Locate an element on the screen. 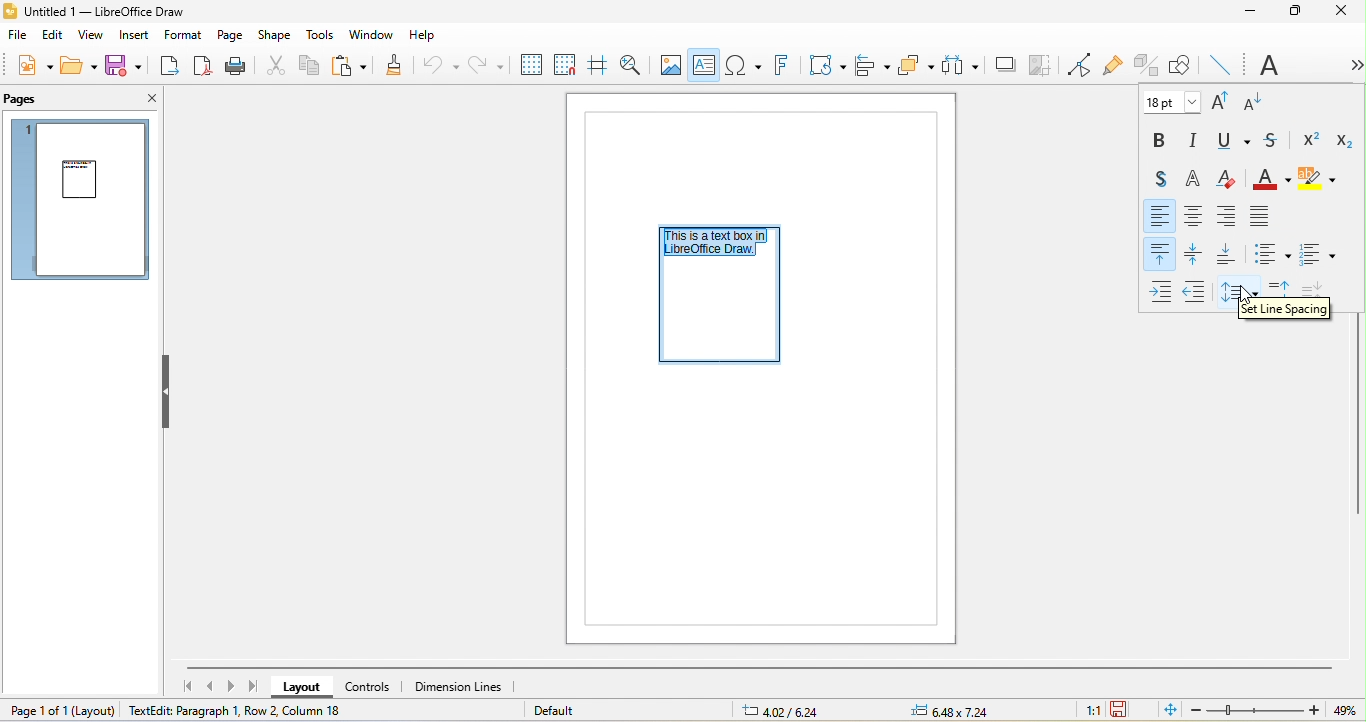 This screenshot has height=722, width=1366. save is located at coordinates (129, 68).